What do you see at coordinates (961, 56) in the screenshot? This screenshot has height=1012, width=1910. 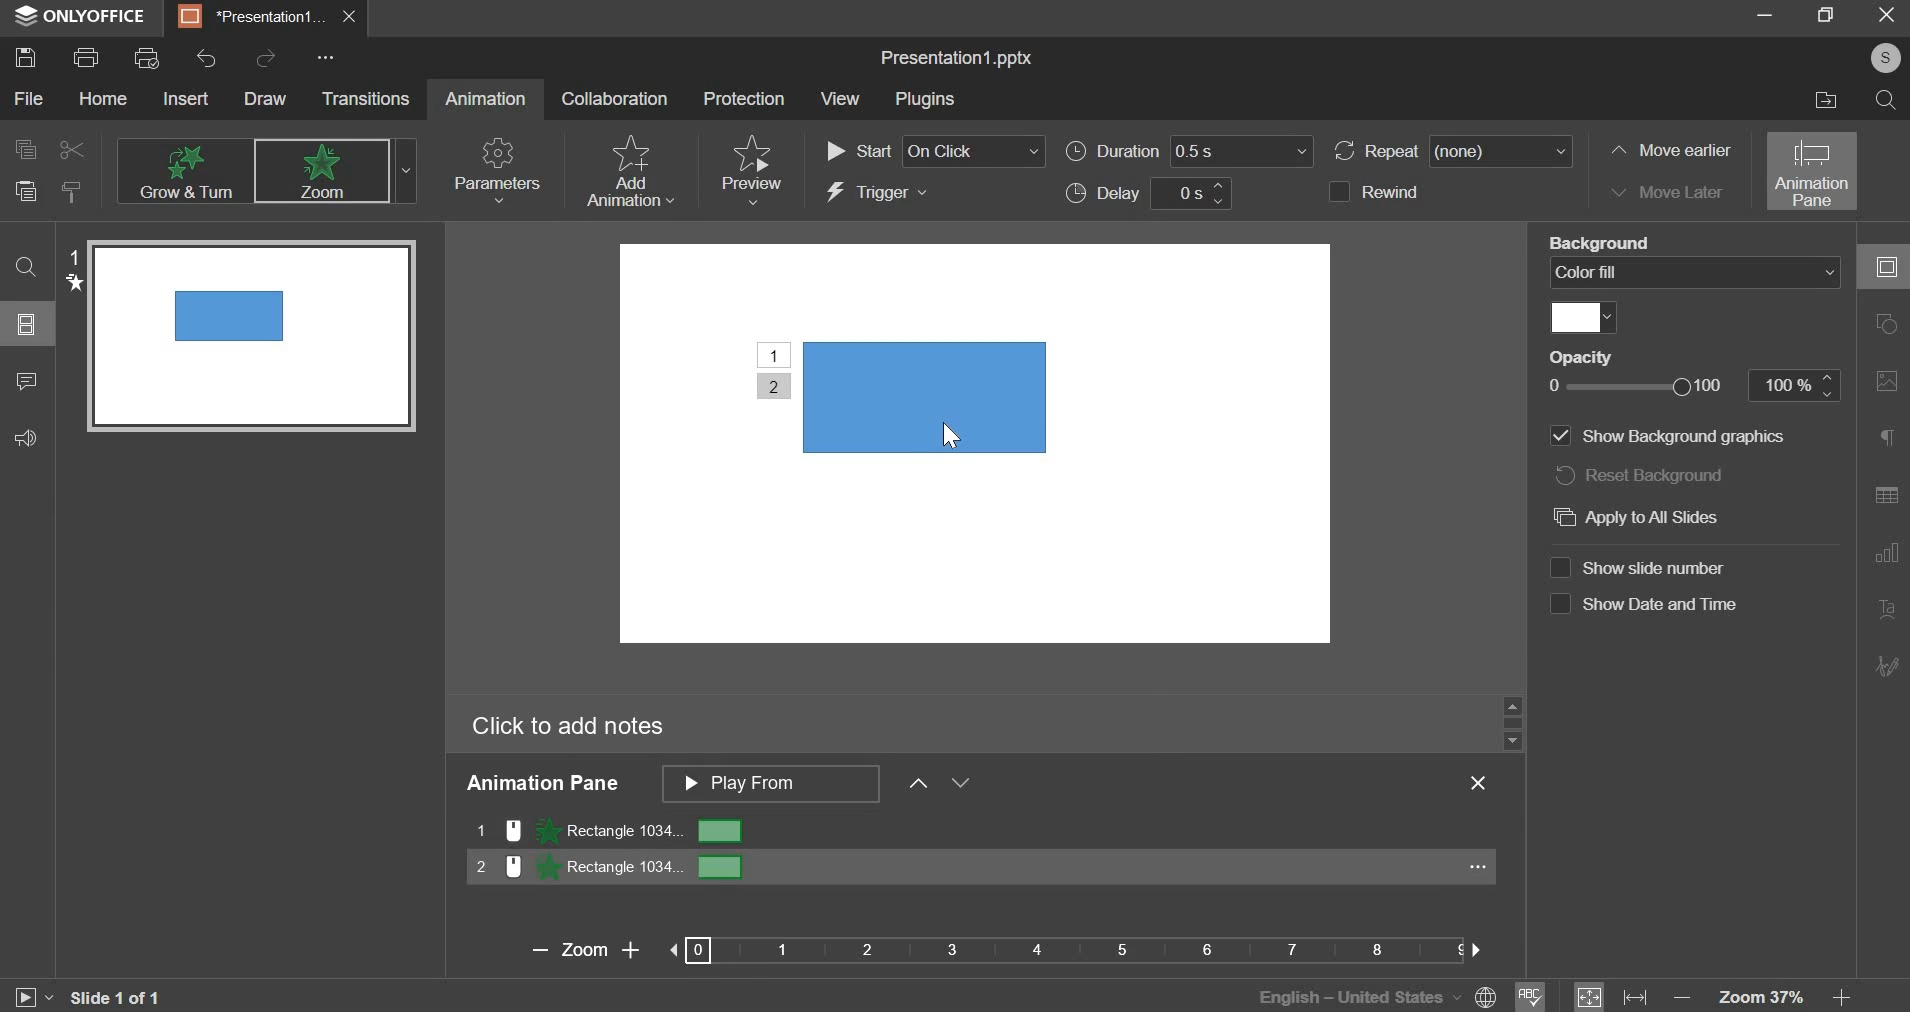 I see `Presentation1.pptx` at bounding box center [961, 56].